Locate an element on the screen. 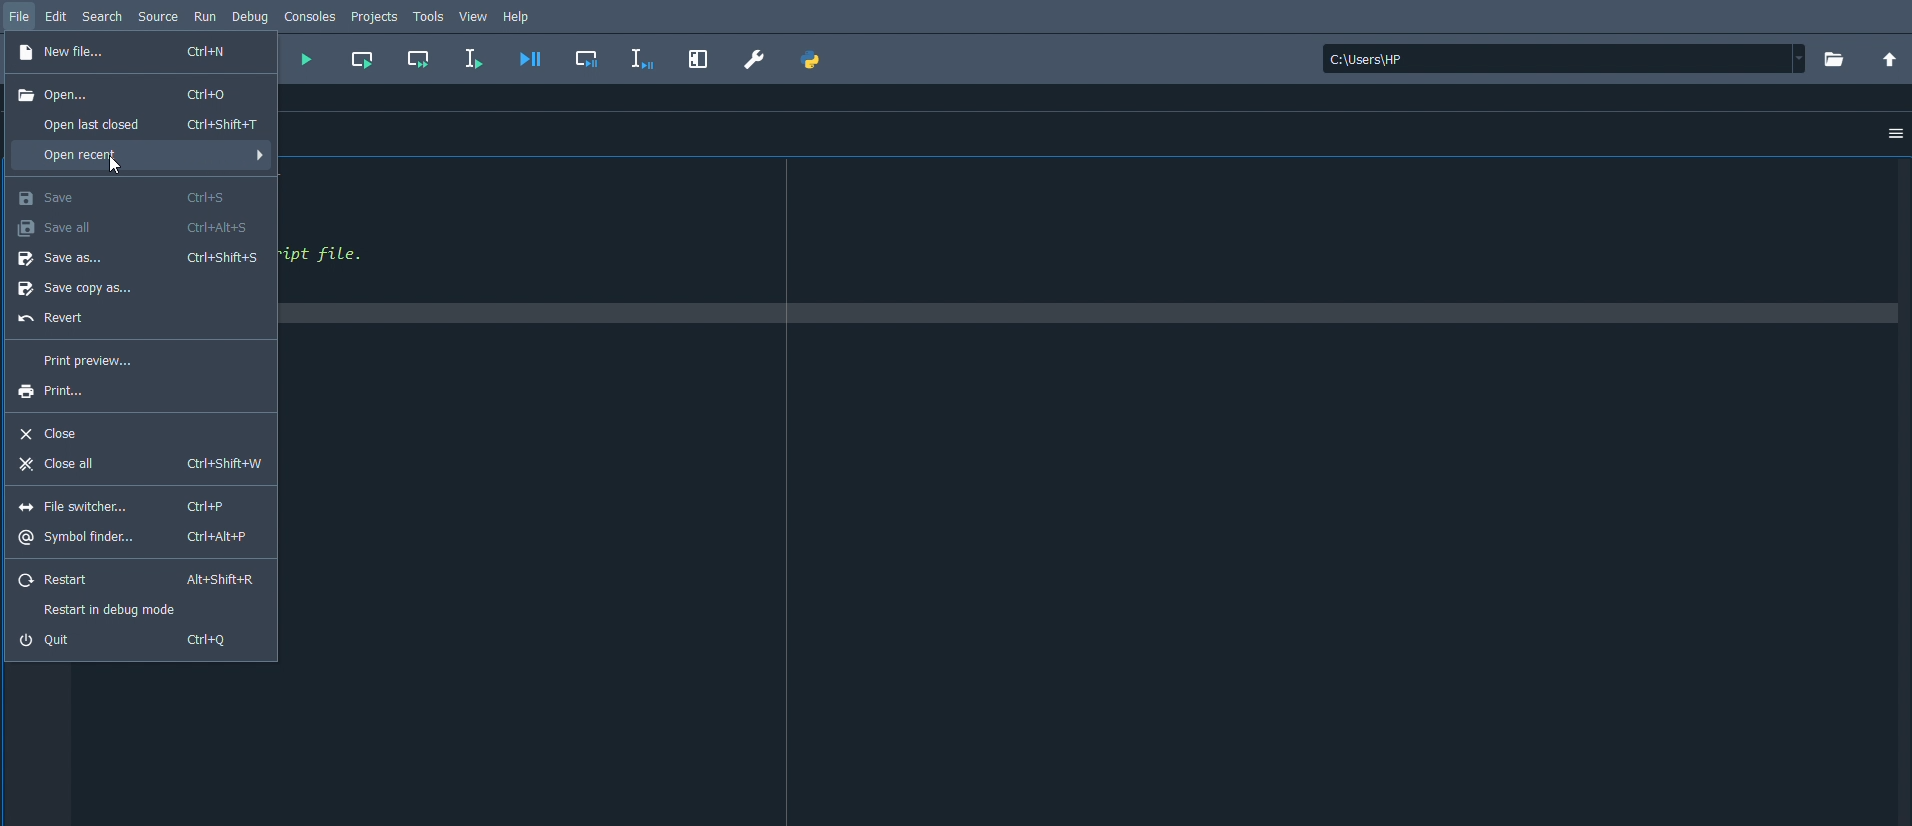 The height and width of the screenshot is (826, 1912). Run selection or current line is located at coordinates (473, 59).